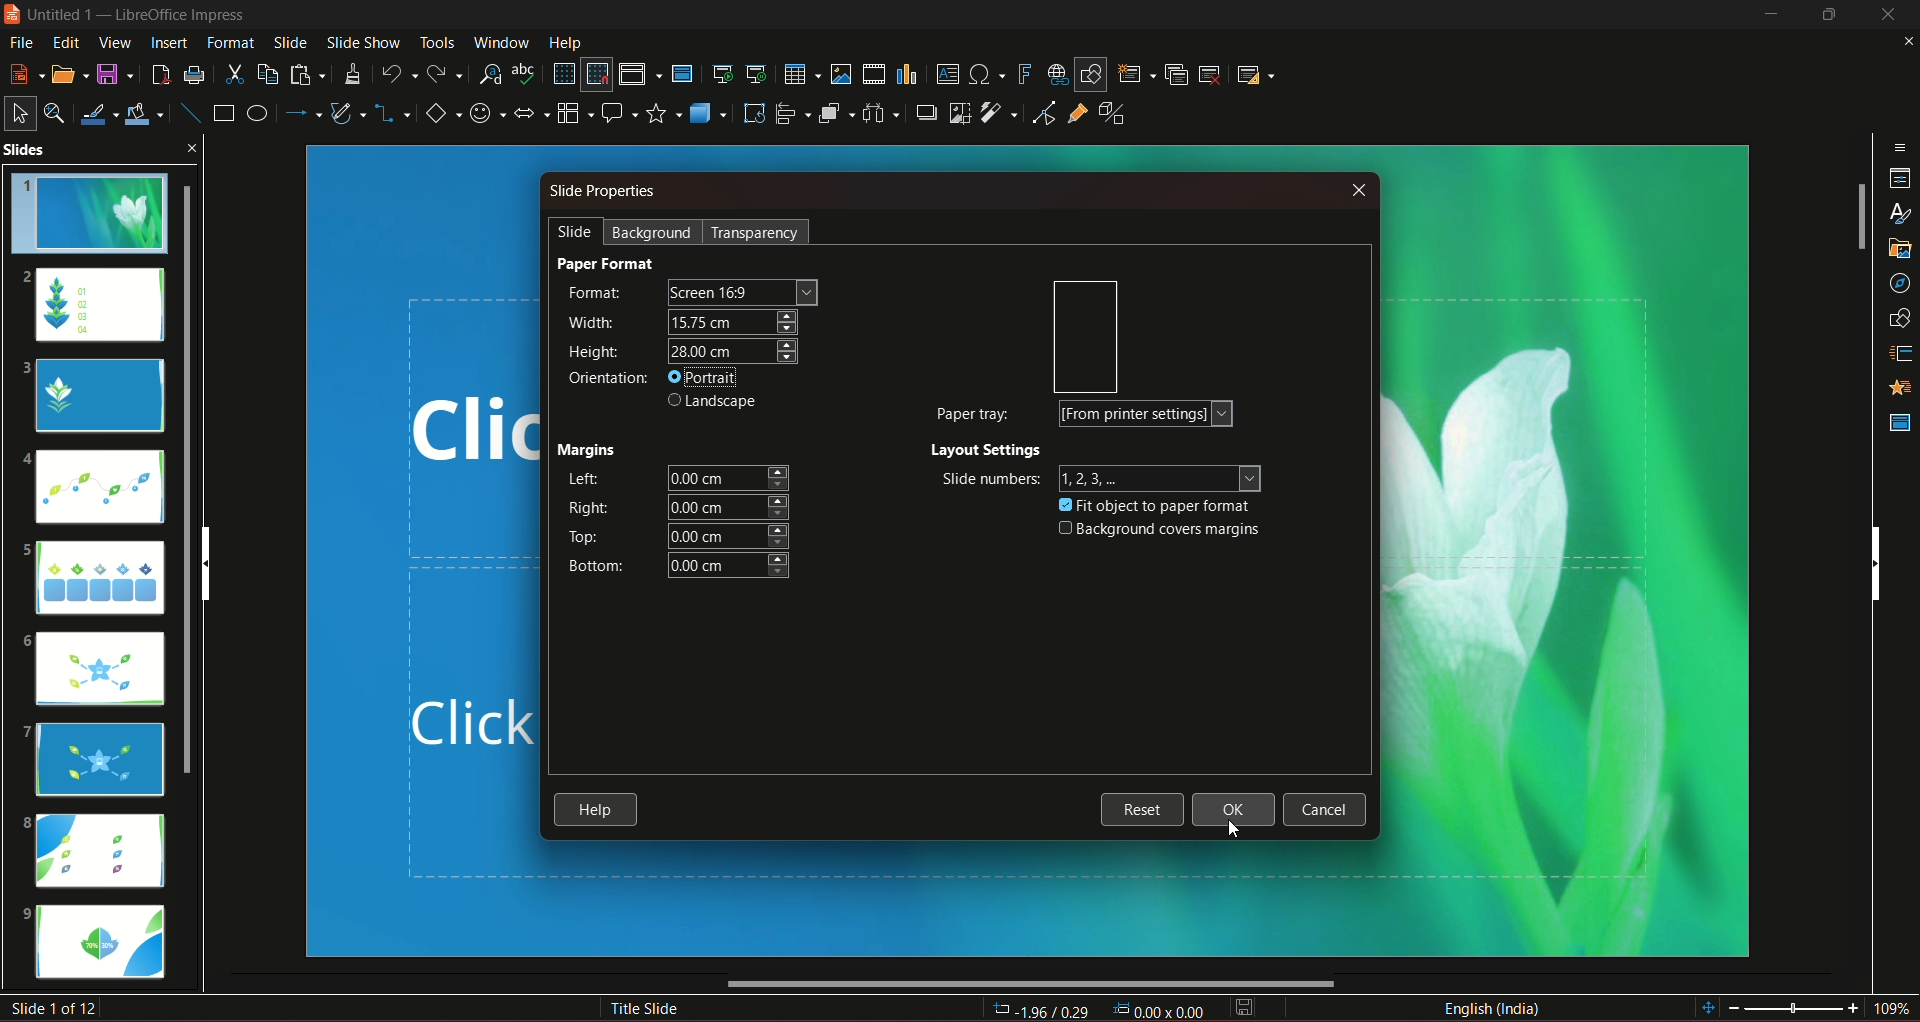 This screenshot has width=1920, height=1022. Describe the element at coordinates (96, 215) in the screenshot. I see `slide 1` at that location.